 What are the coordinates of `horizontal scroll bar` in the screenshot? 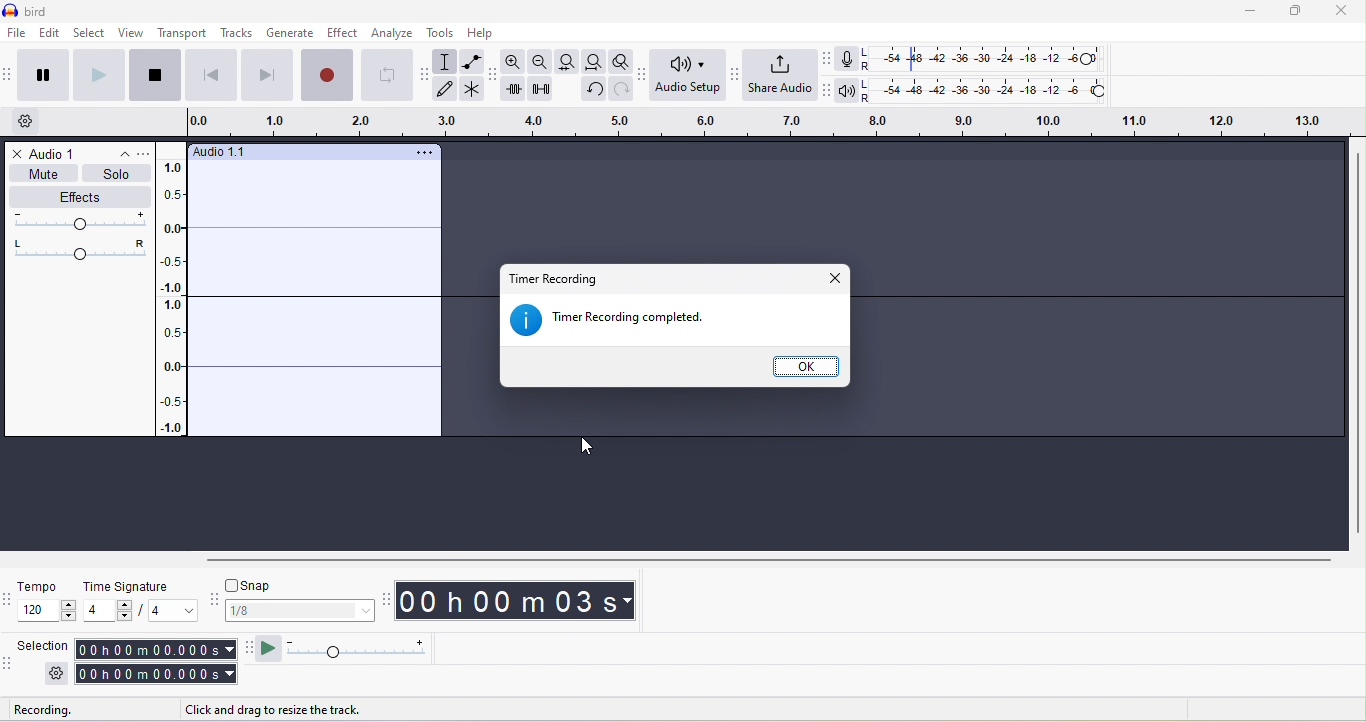 It's located at (765, 562).